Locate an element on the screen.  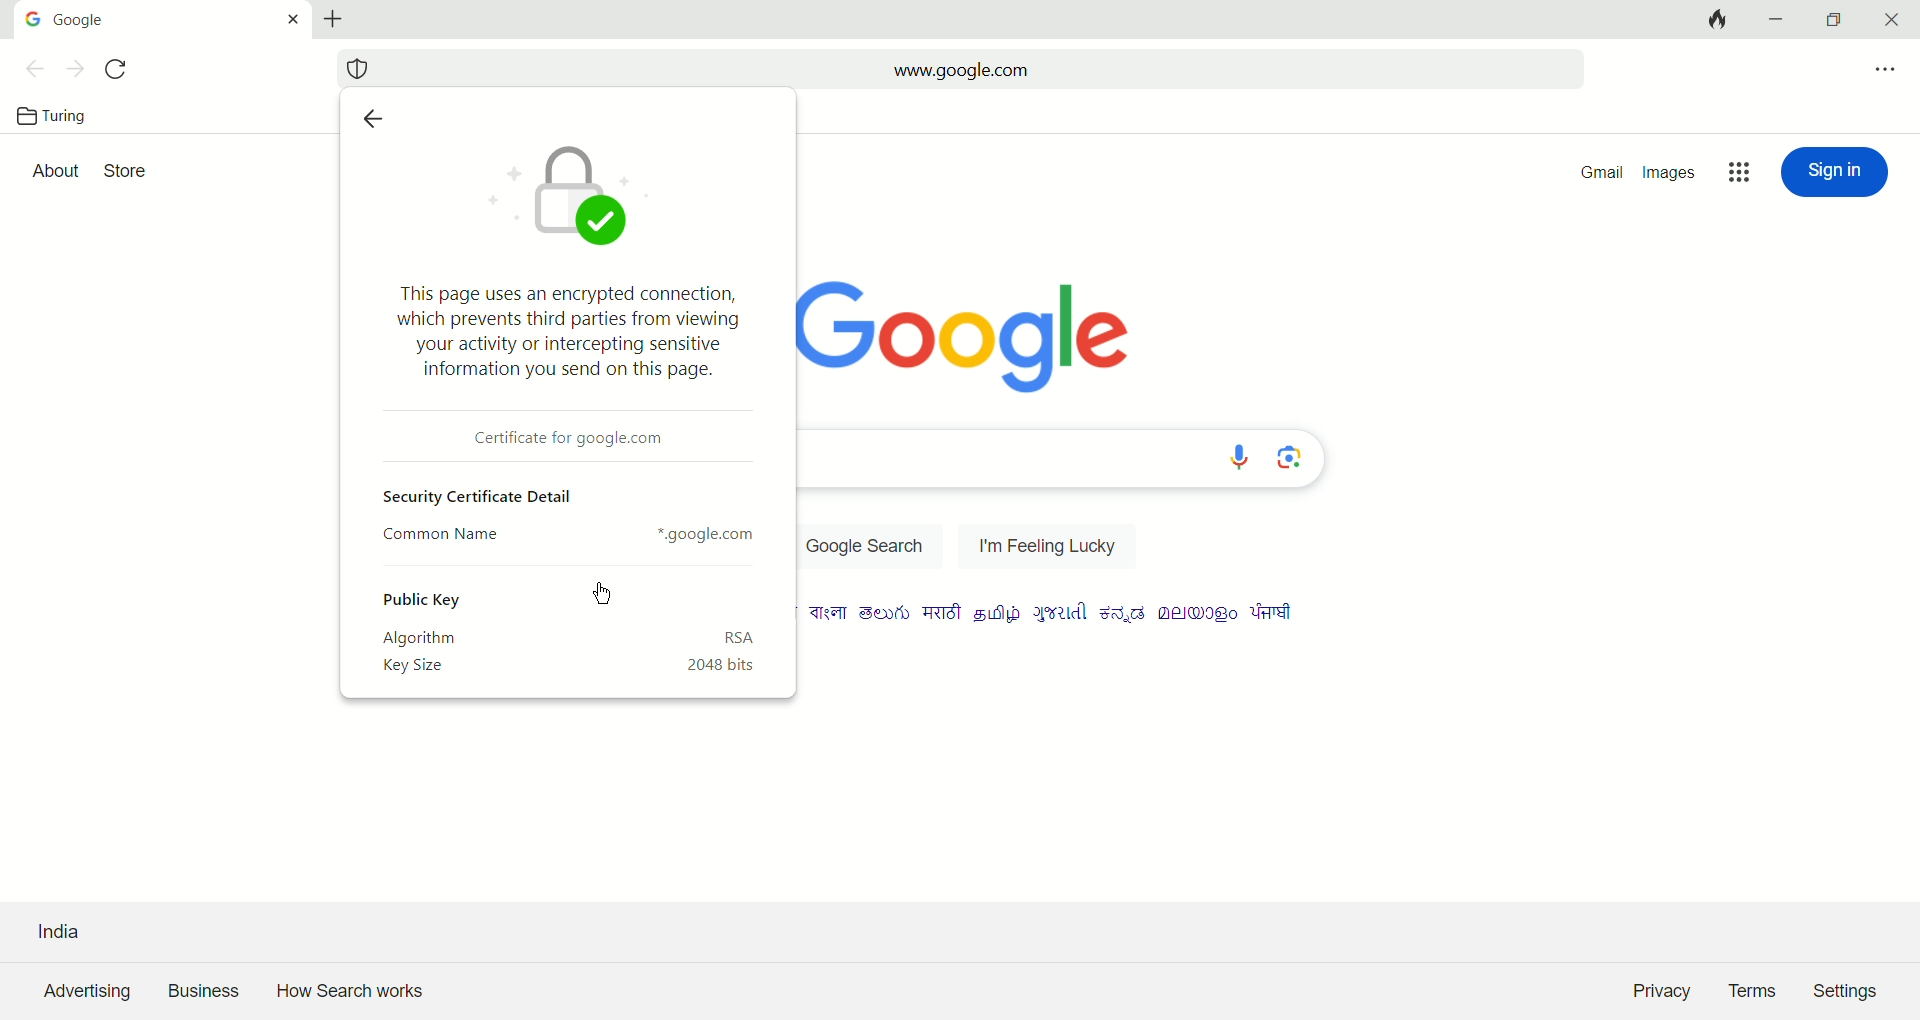
Common Name *.google.com is located at coordinates (560, 535).